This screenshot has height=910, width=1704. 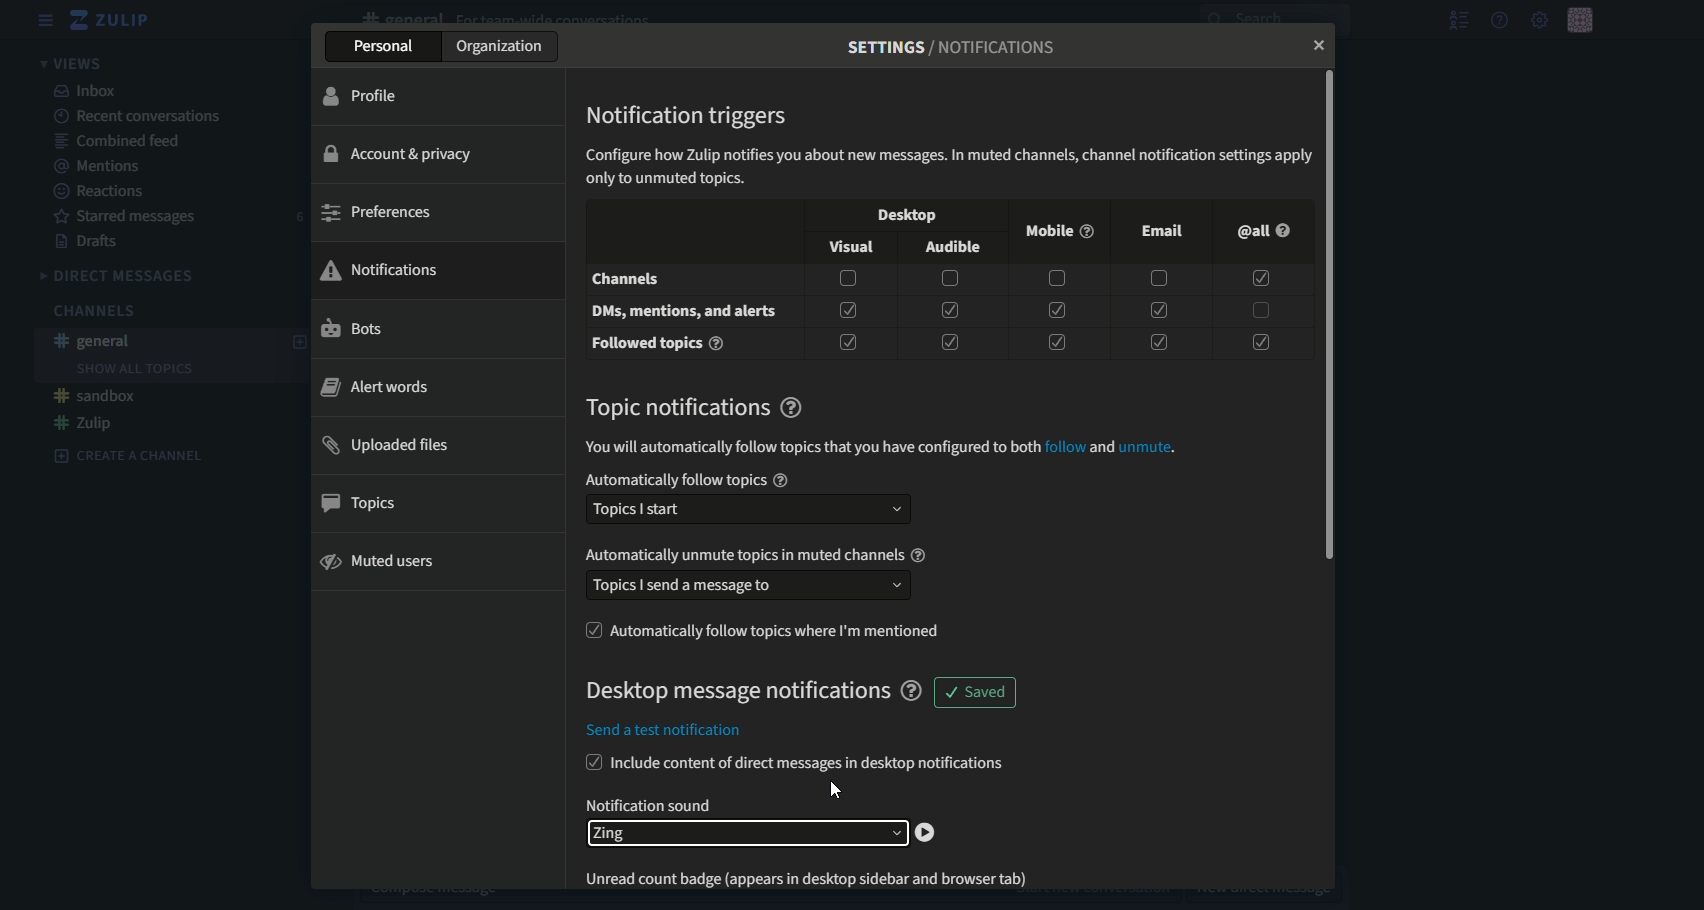 What do you see at coordinates (129, 218) in the screenshot?
I see `Starred messages` at bounding box center [129, 218].